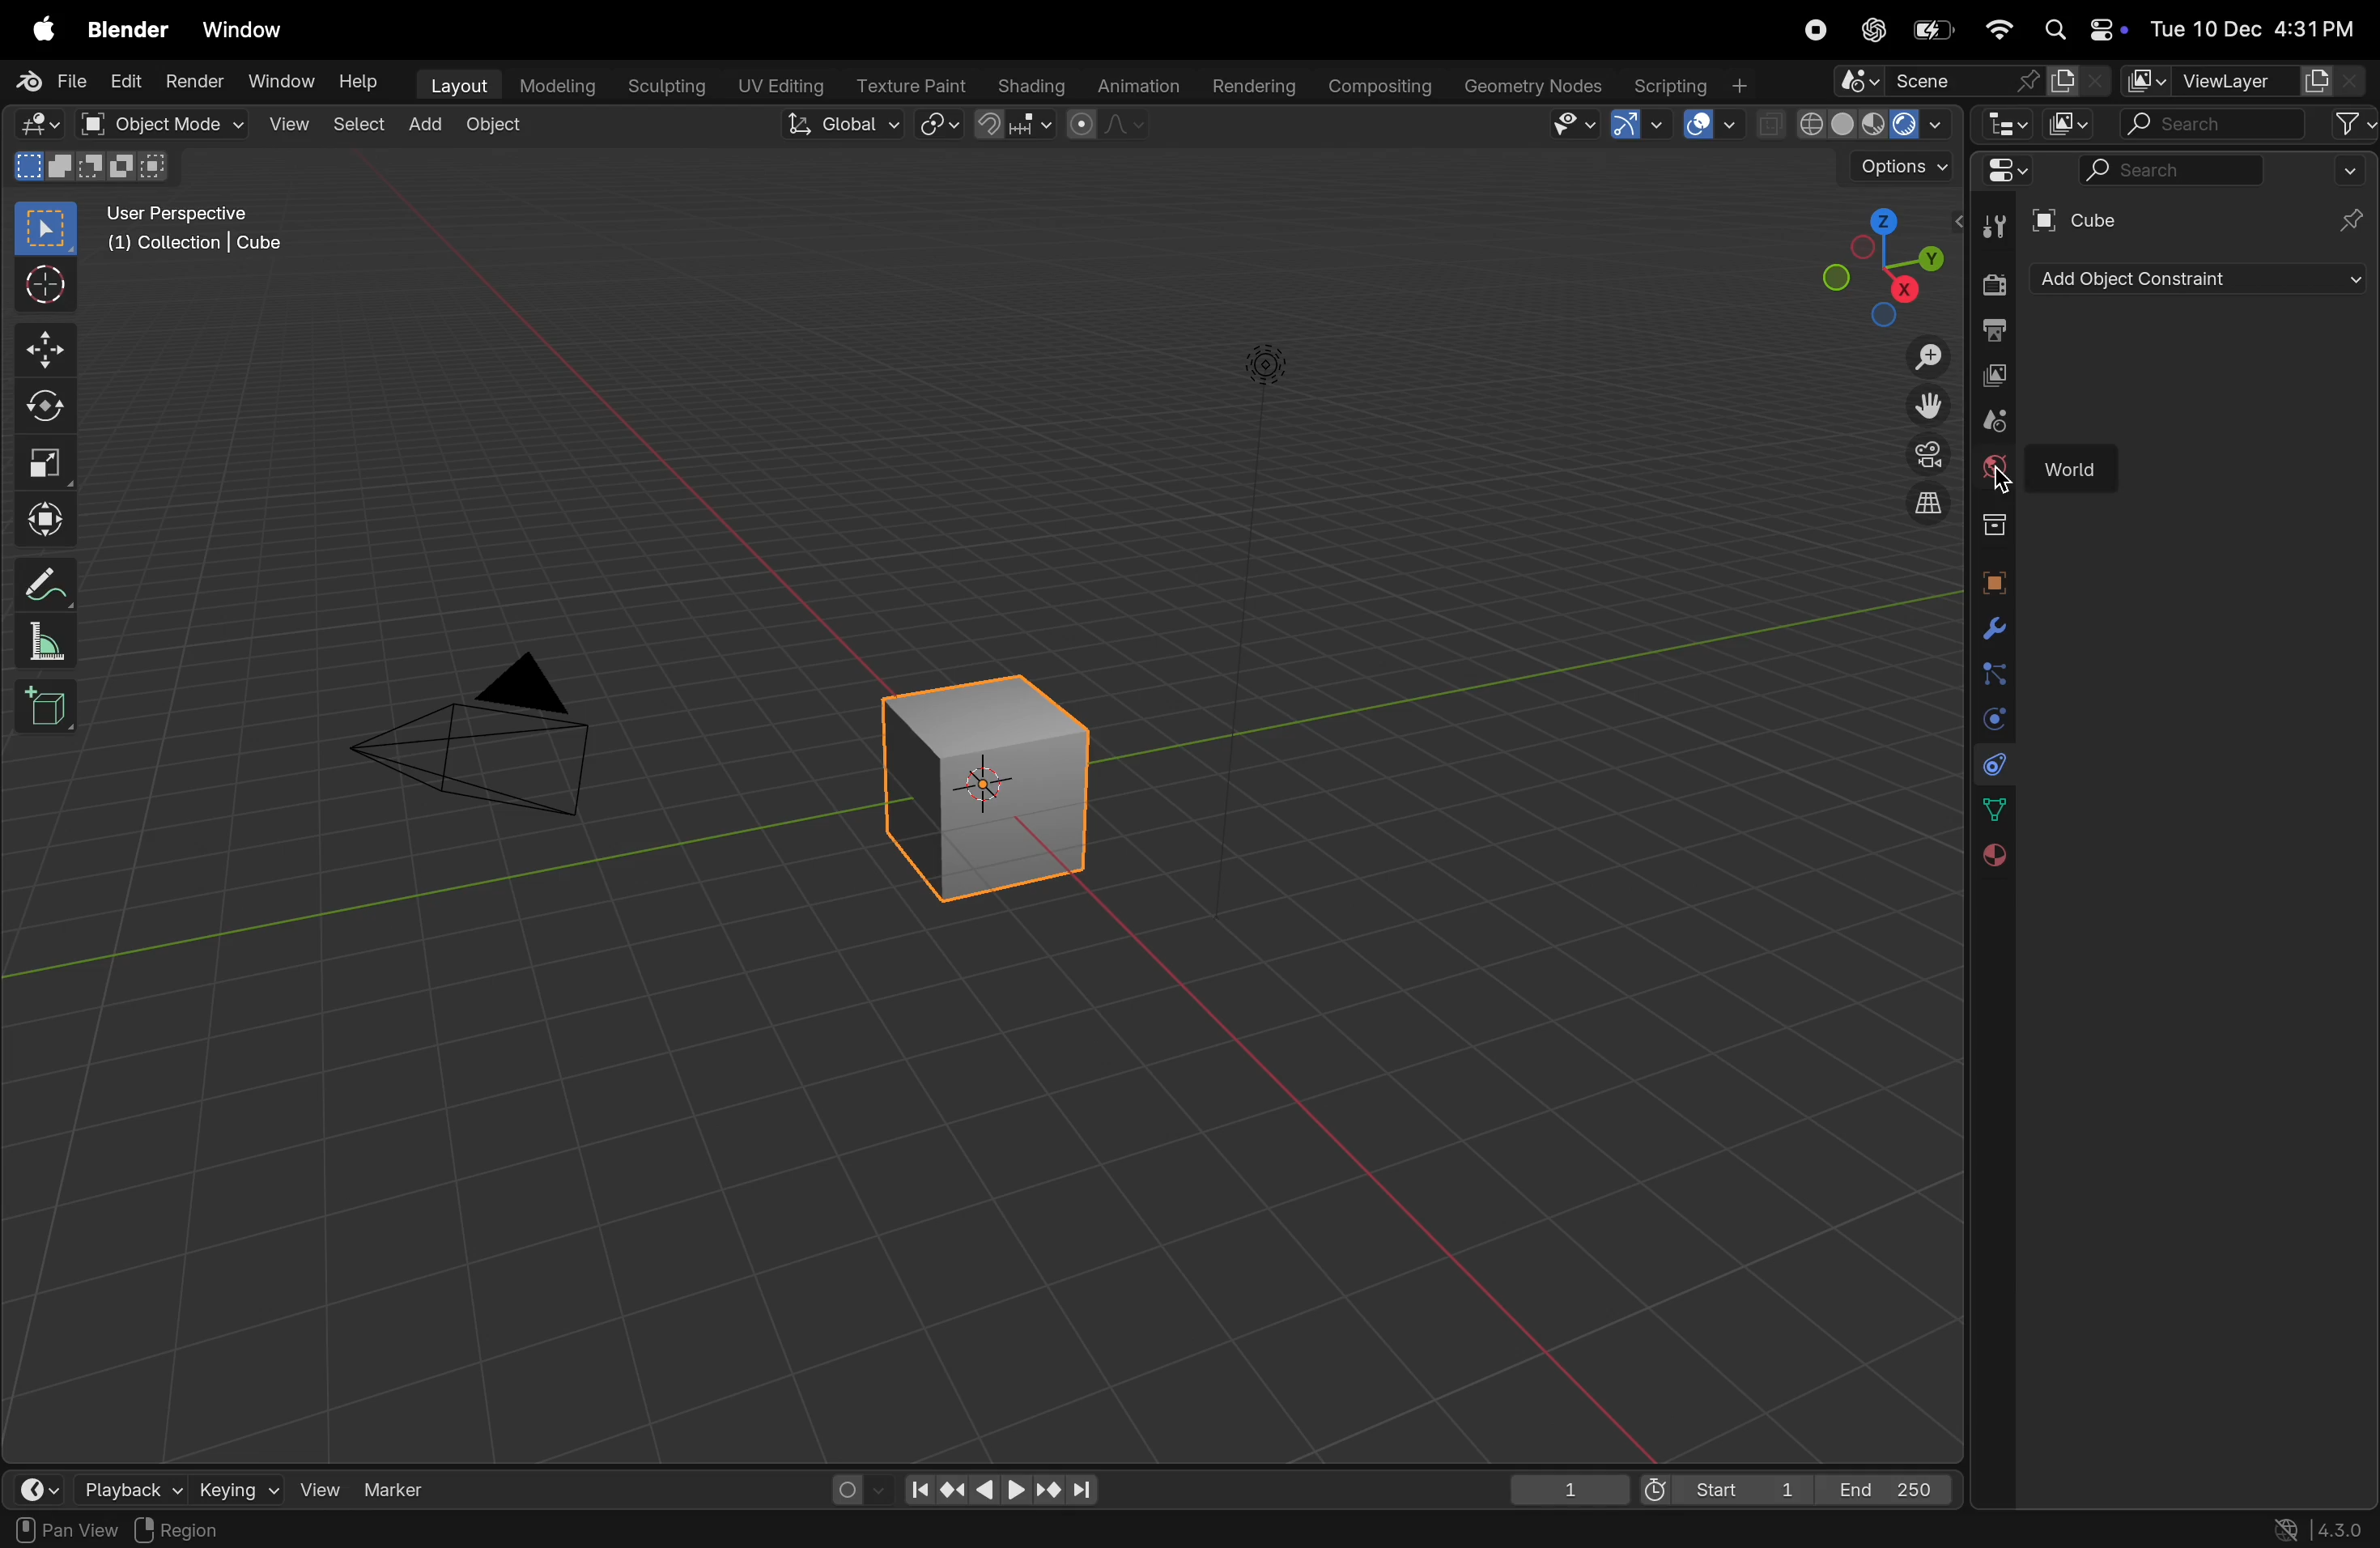  Describe the element at coordinates (1994, 677) in the screenshot. I see `Particles` at that location.